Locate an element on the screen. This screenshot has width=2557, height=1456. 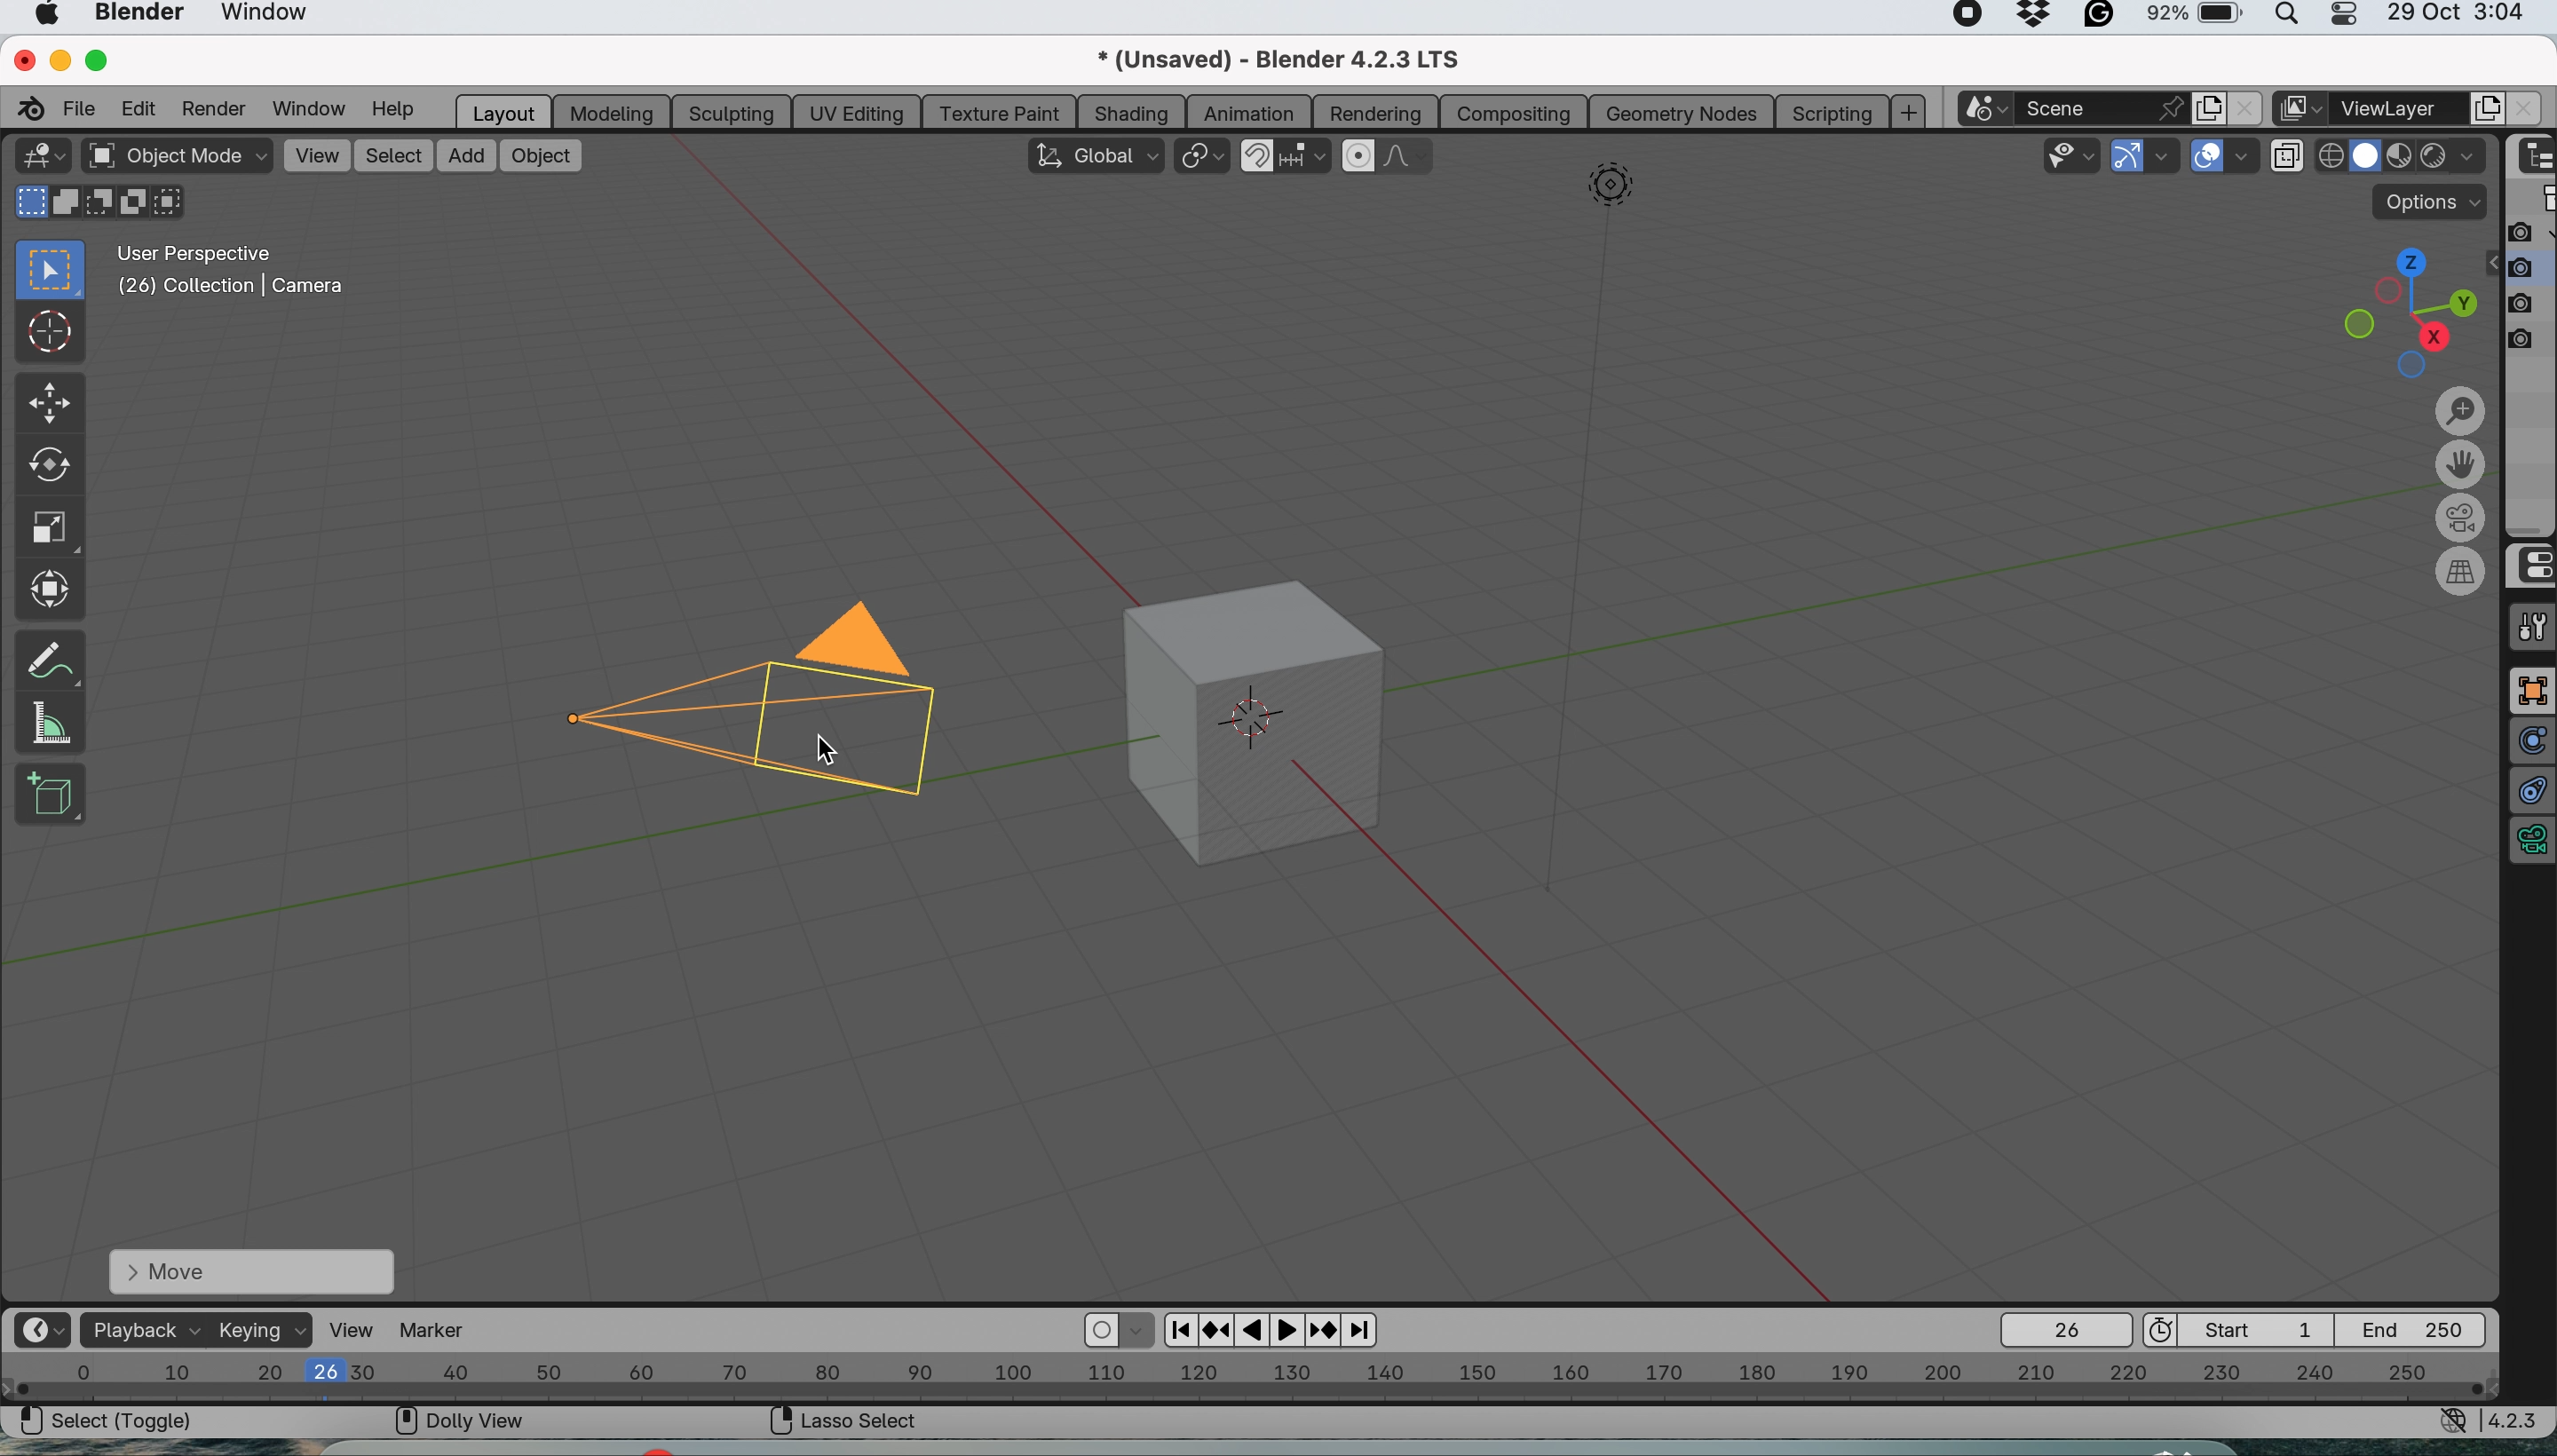
drop down is located at coordinates (2455, 160).